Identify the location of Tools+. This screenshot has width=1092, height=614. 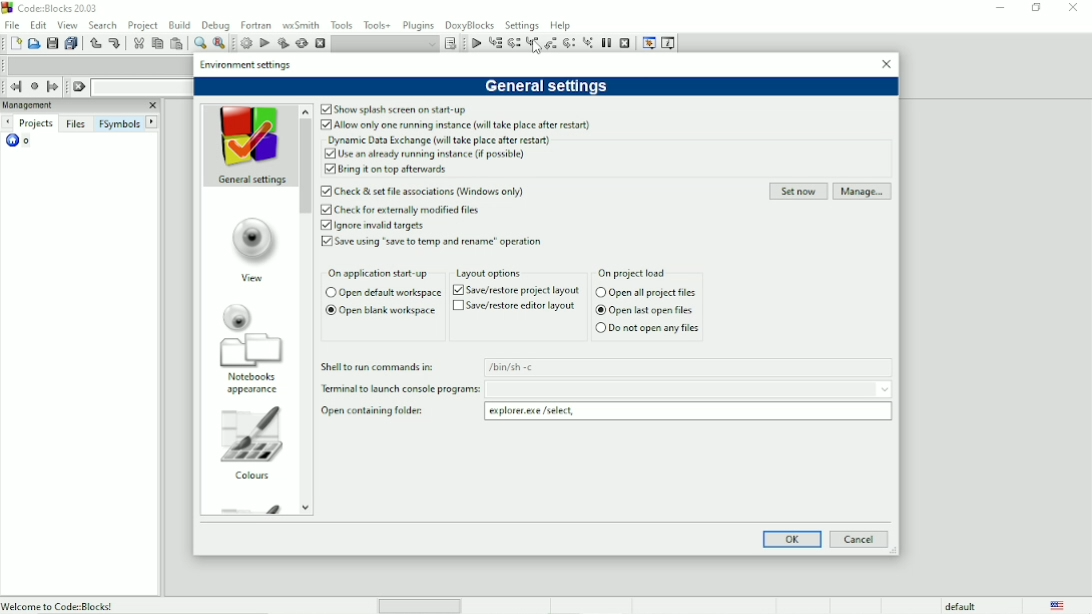
(379, 25).